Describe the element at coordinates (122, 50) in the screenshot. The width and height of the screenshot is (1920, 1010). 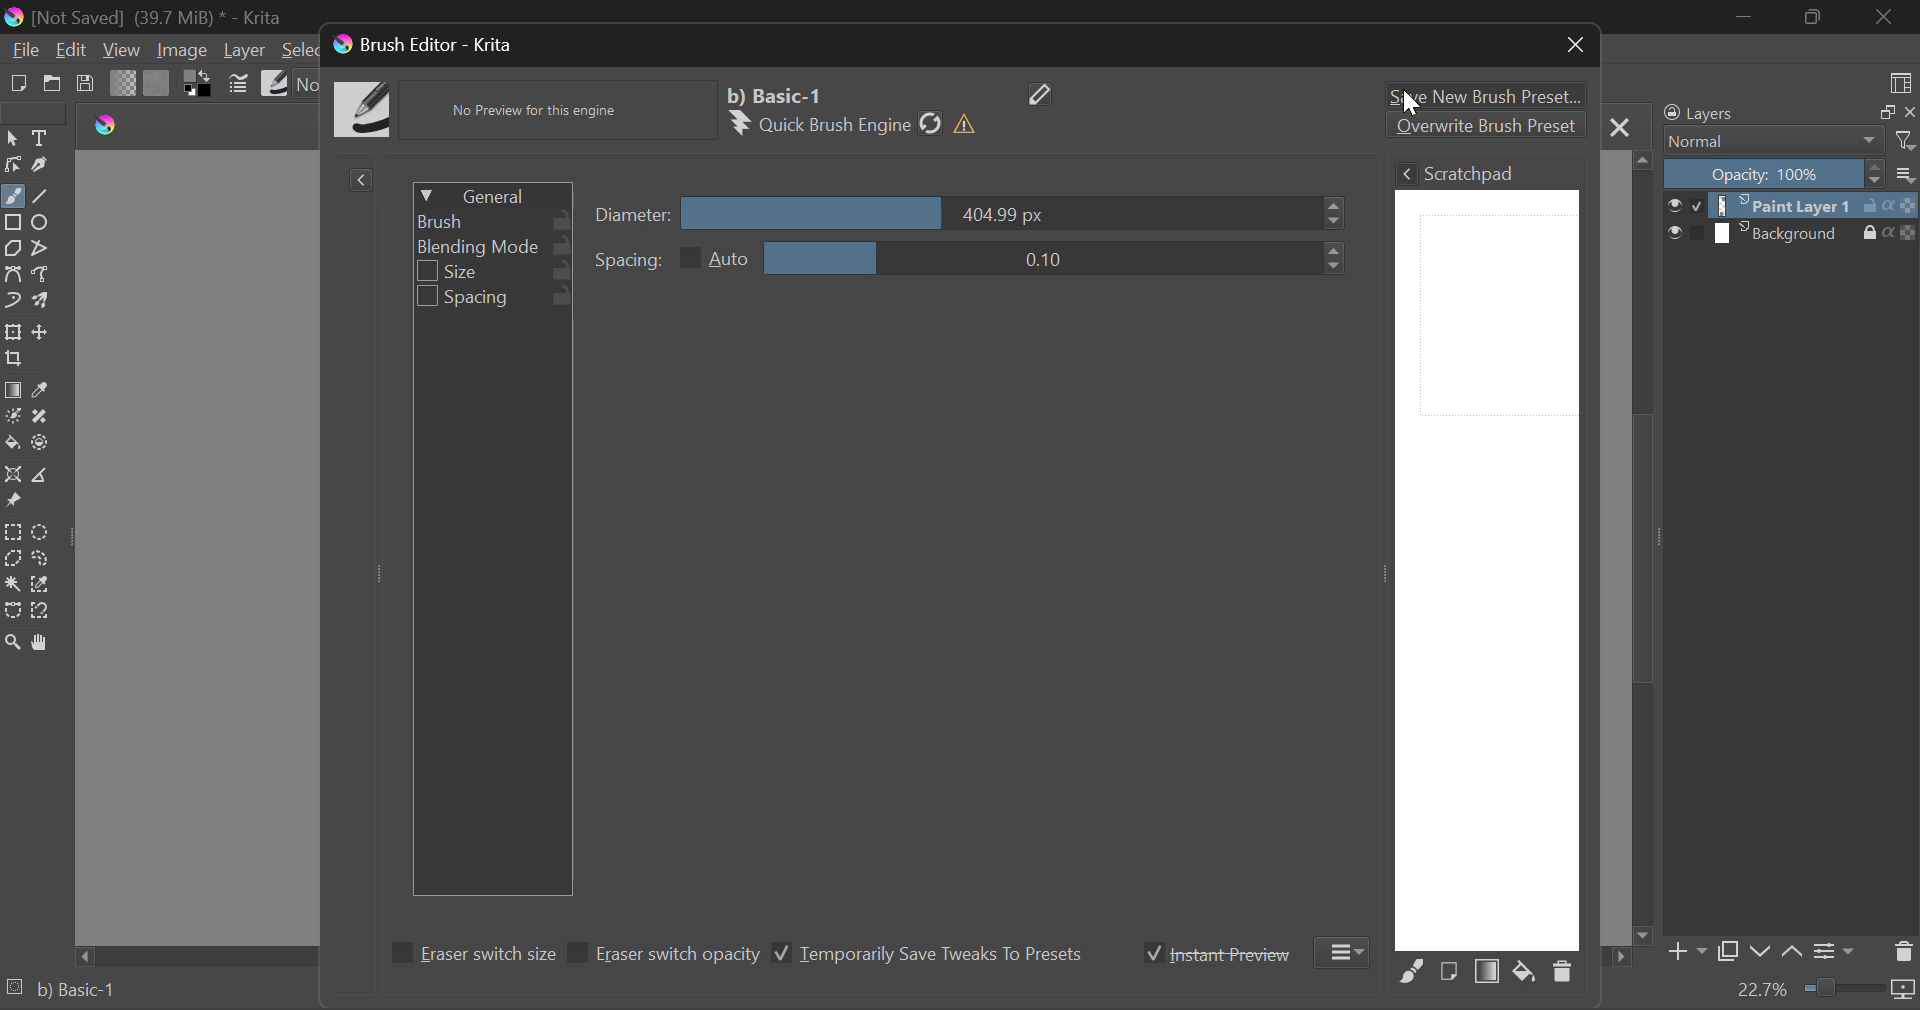
I see `View` at that location.